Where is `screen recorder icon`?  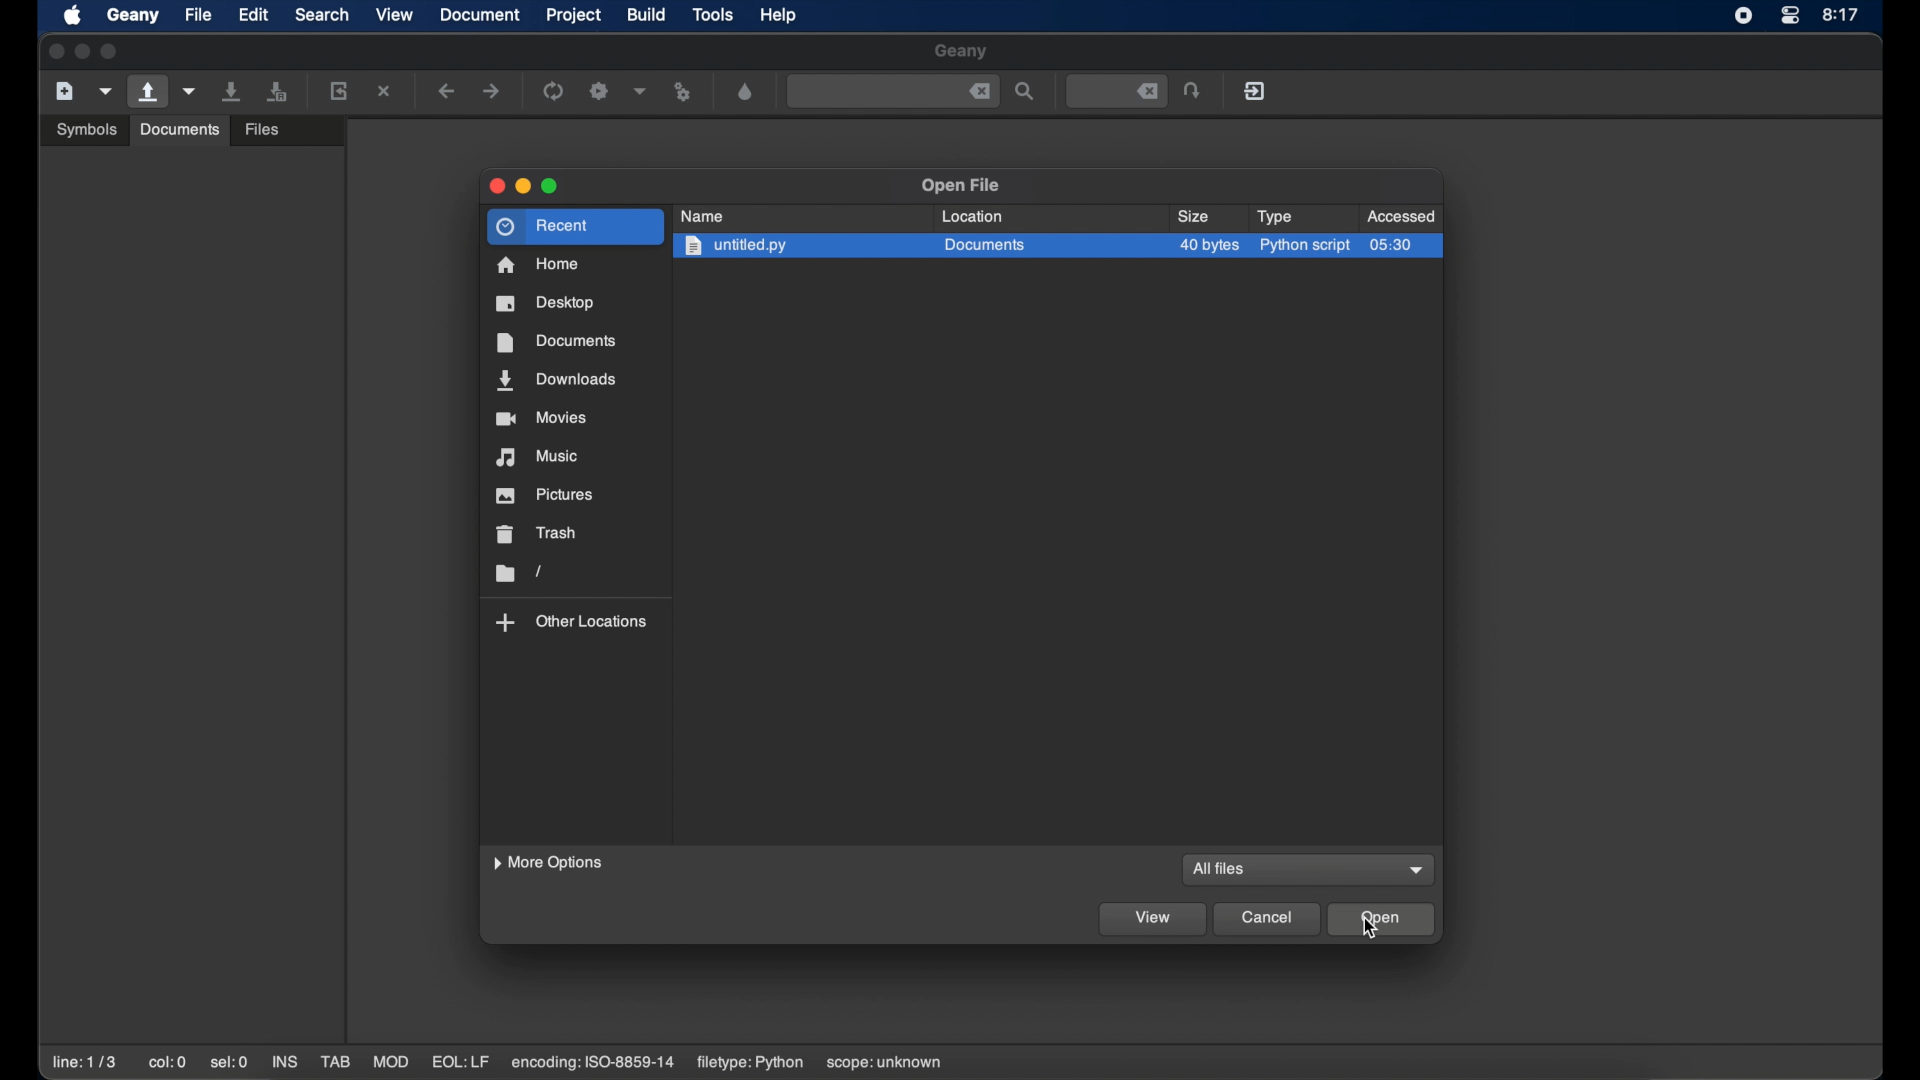
screen recorder icon is located at coordinates (1742, 16).